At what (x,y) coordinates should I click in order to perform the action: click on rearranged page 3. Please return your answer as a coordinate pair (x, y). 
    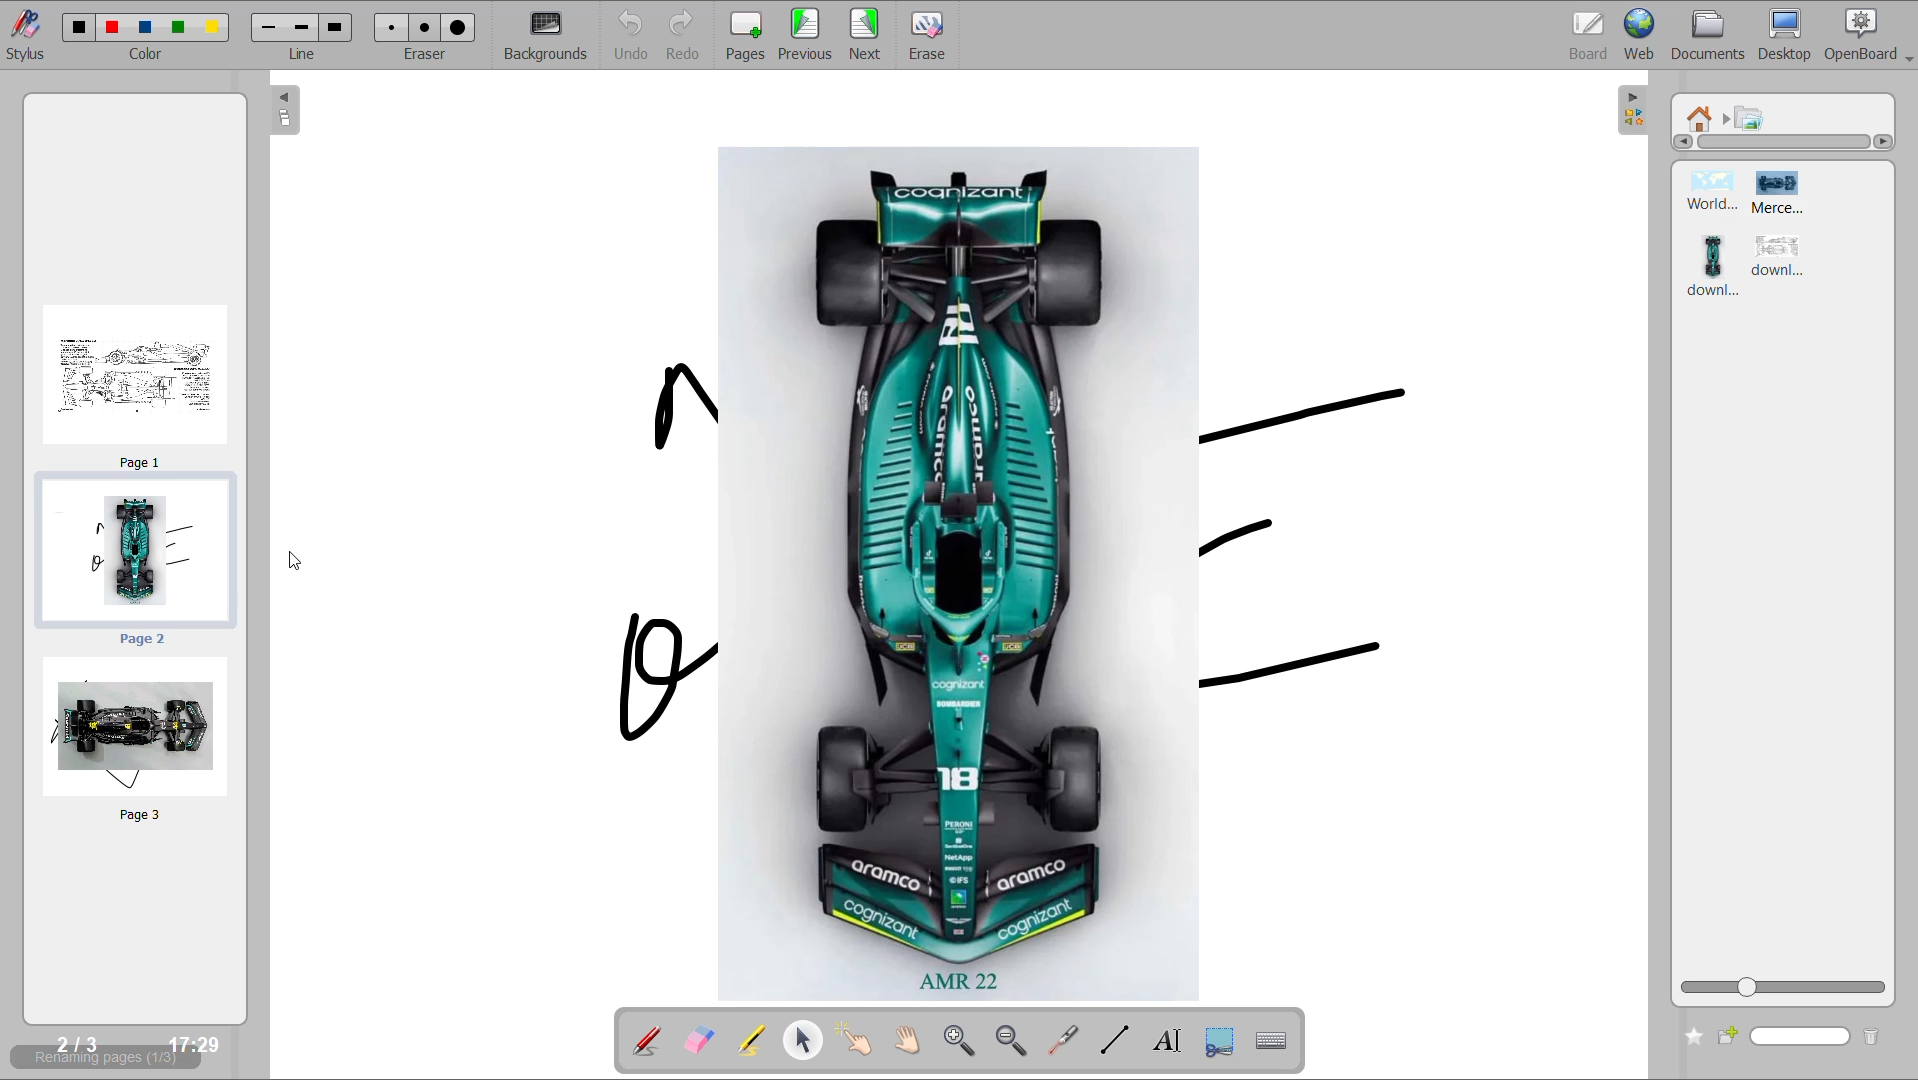
    Looking at the image, I should click on (137, 740).